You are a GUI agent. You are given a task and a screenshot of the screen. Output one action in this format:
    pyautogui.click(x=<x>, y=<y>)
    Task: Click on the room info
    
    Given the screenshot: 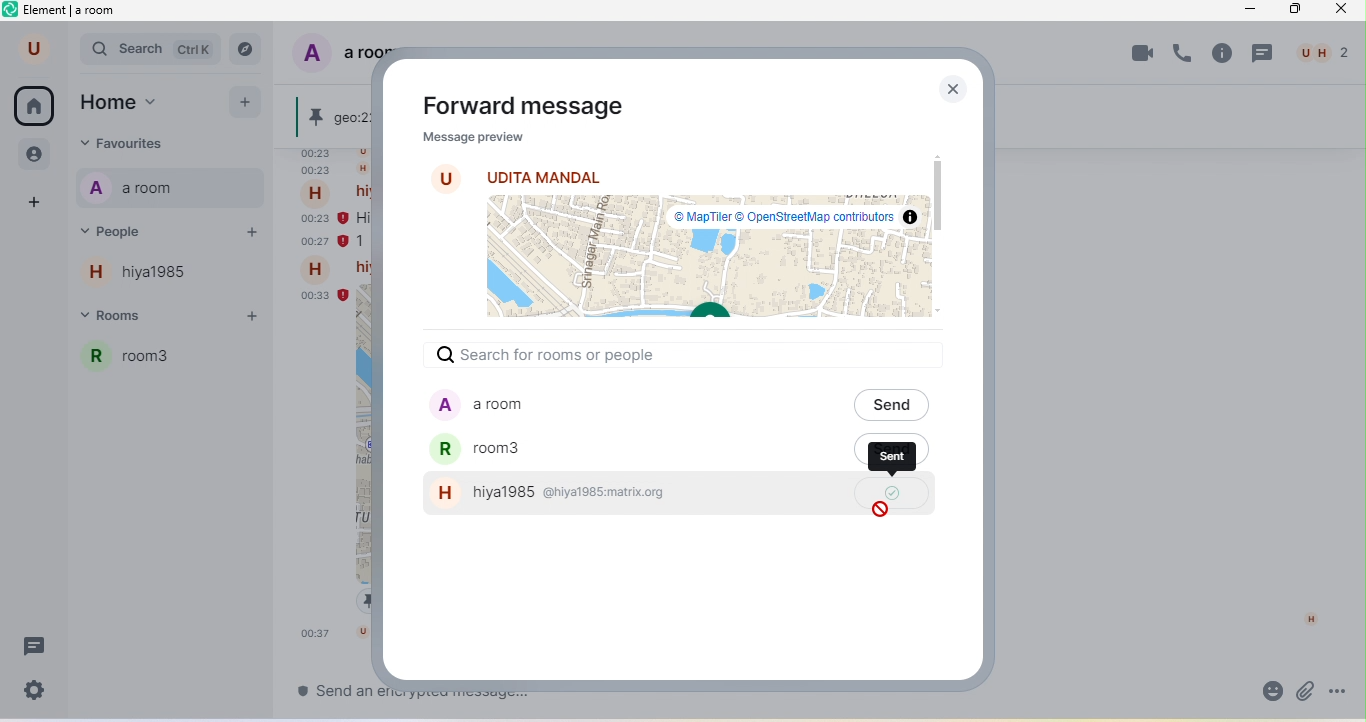 What is the action you would take?
    pyautogui.click(x=1222, y=53)
    